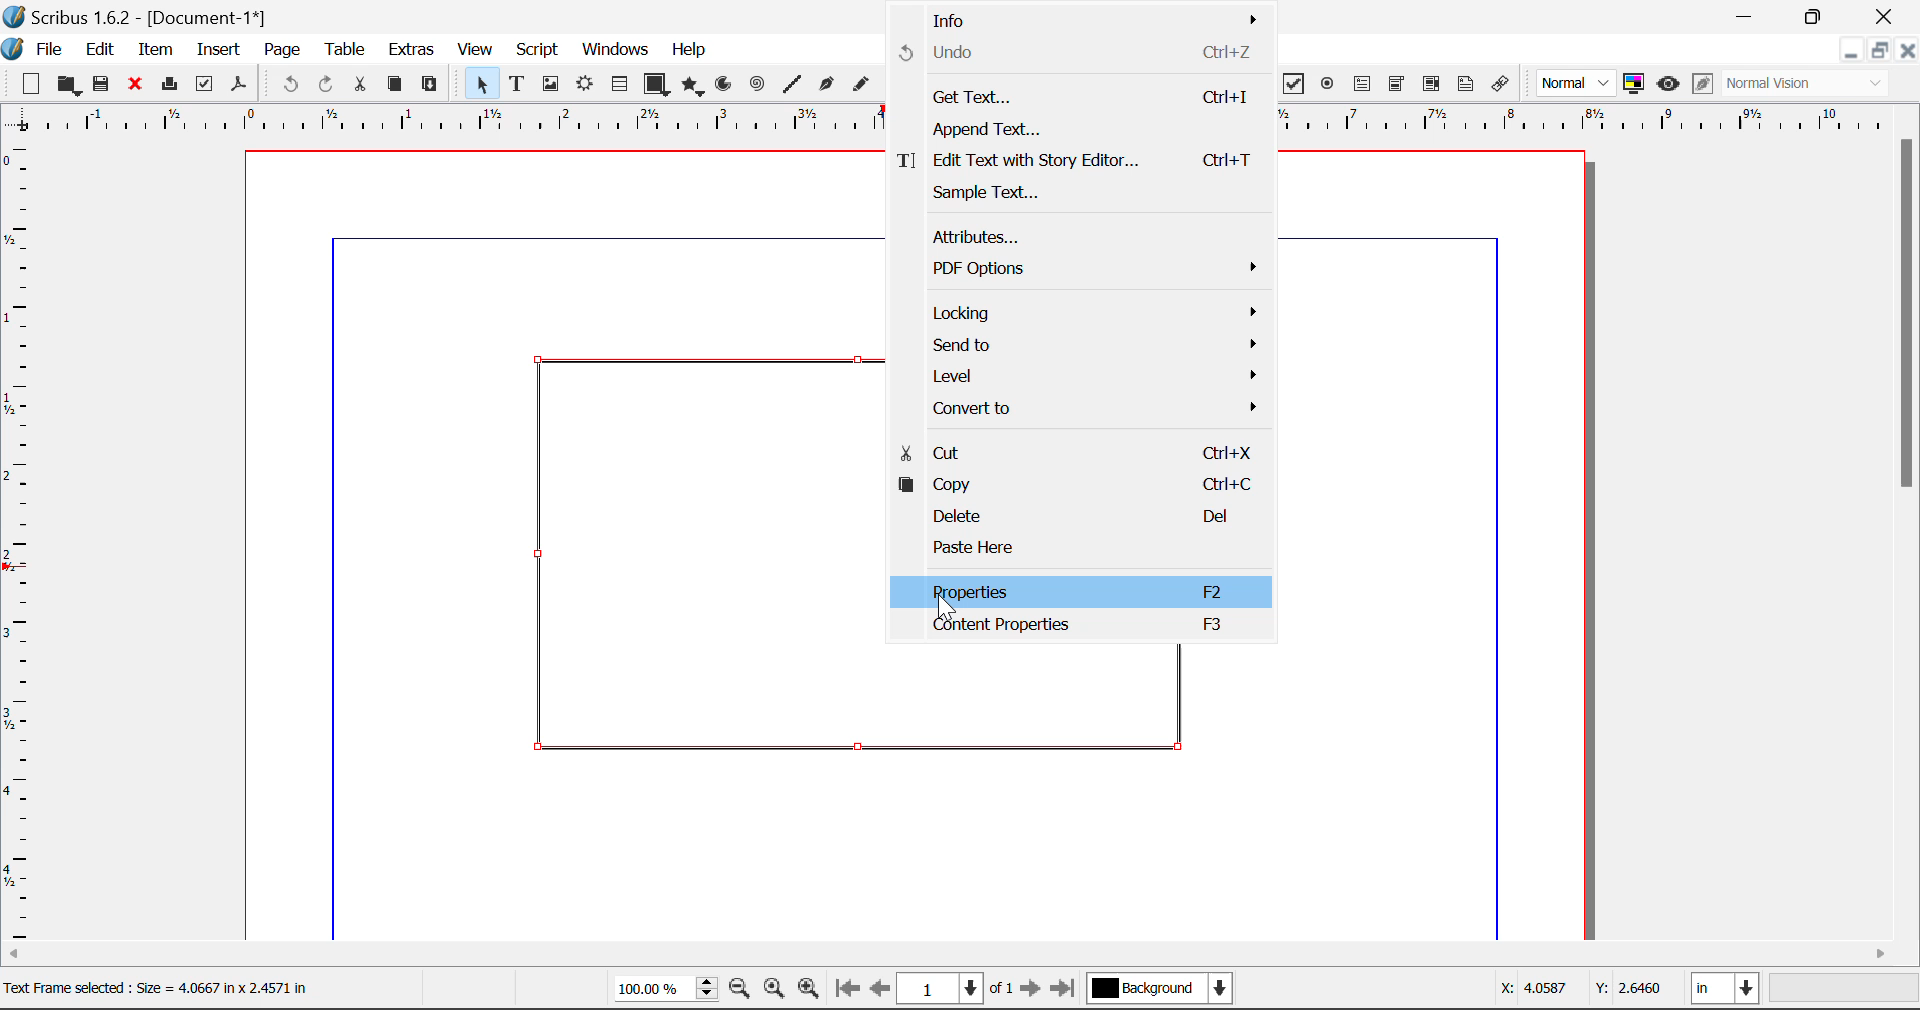 The width and height of the screenshot is (1920, 1010). What do you see at coordinates (1577, 84) in the screenshot?
I see `Preview Mode` at bounding box center [1577, 84].